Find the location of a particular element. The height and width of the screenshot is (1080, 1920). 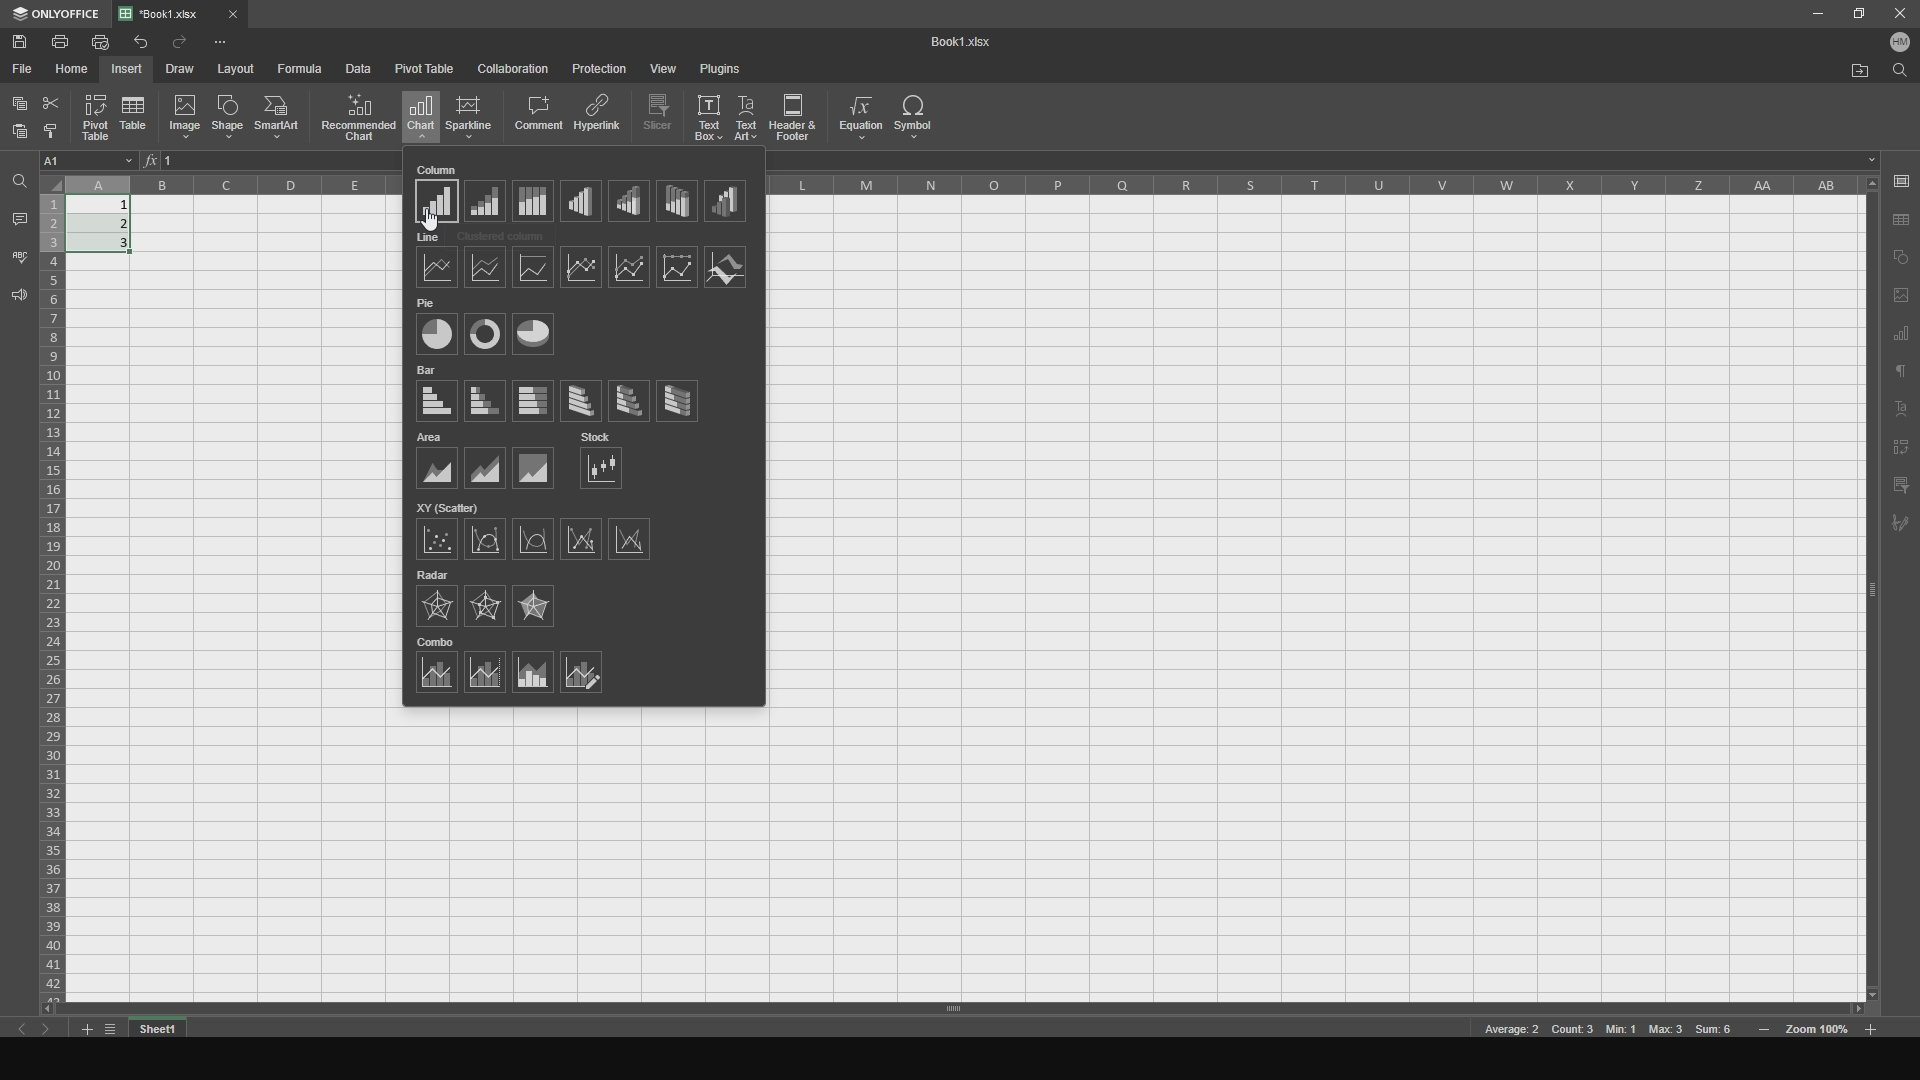

find is located at coordinates (1898, 74).